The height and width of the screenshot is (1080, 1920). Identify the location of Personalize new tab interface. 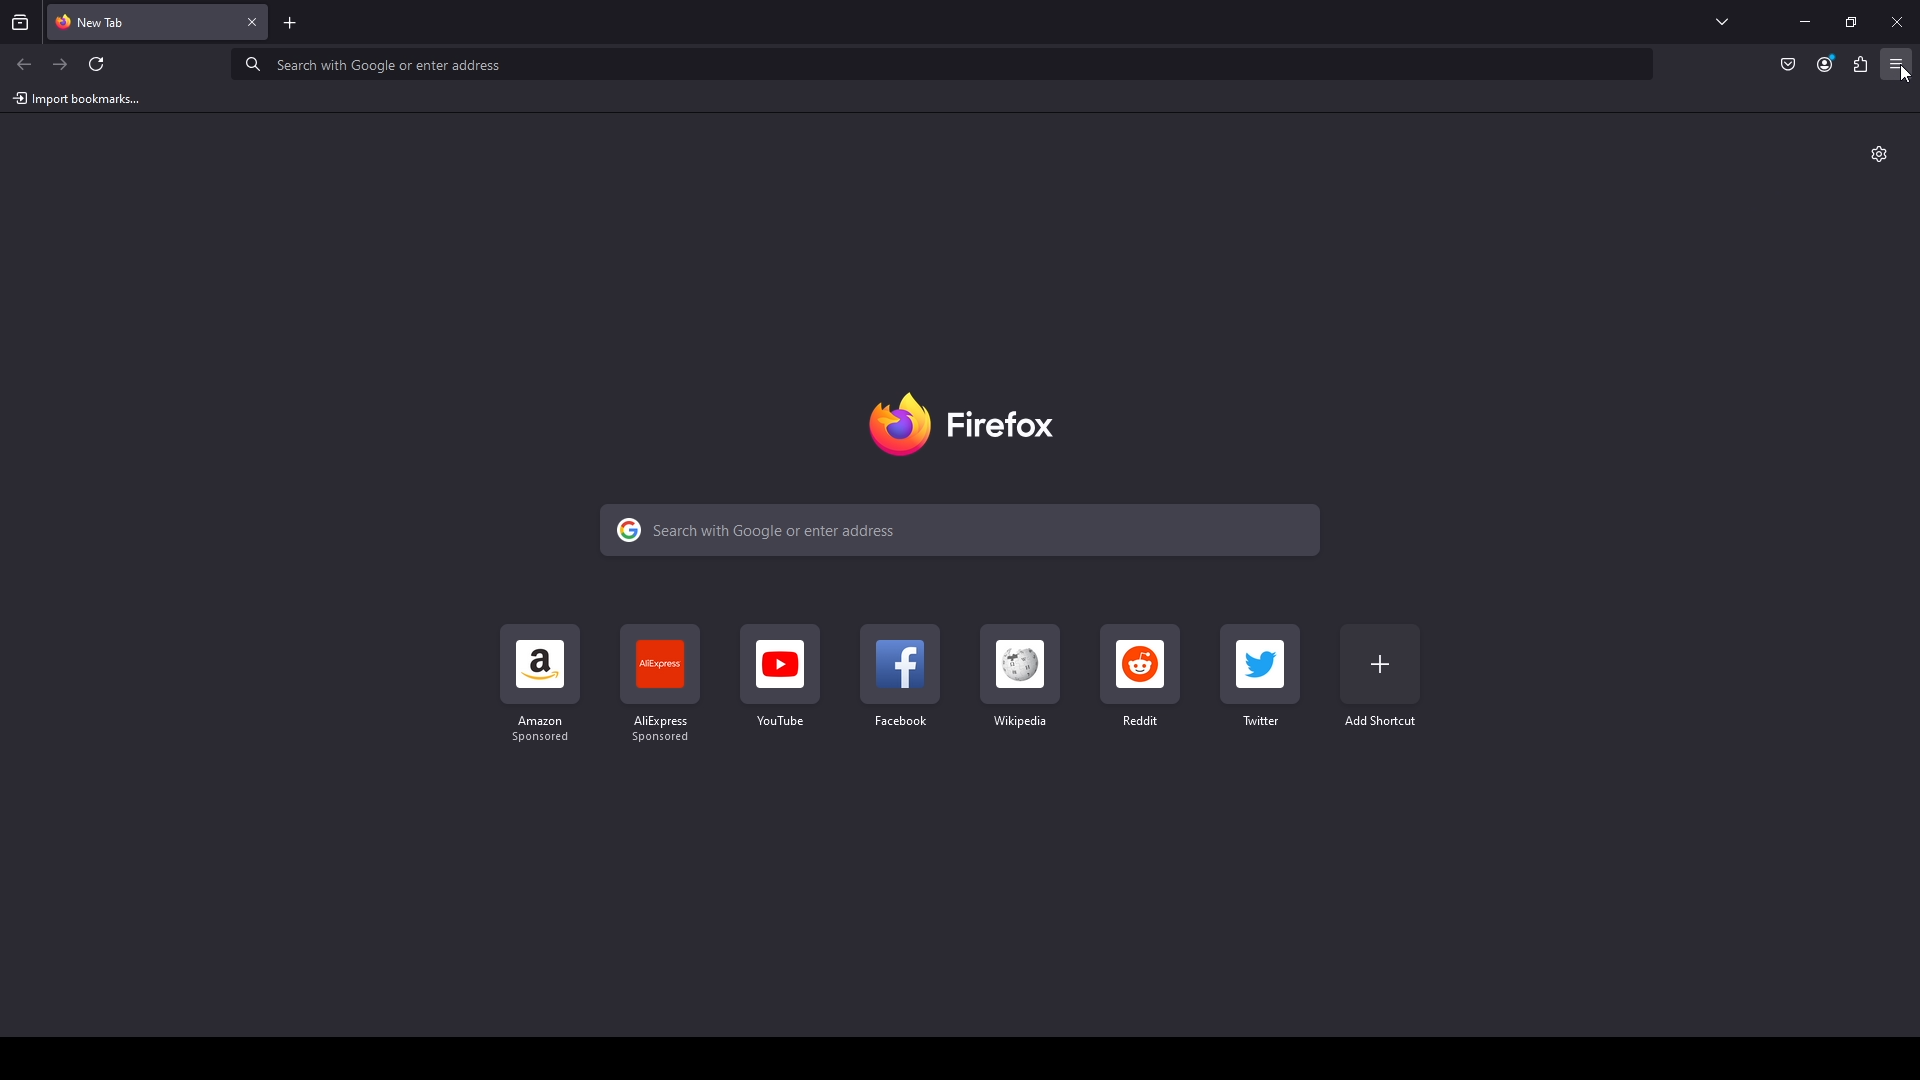
(1880, 154).